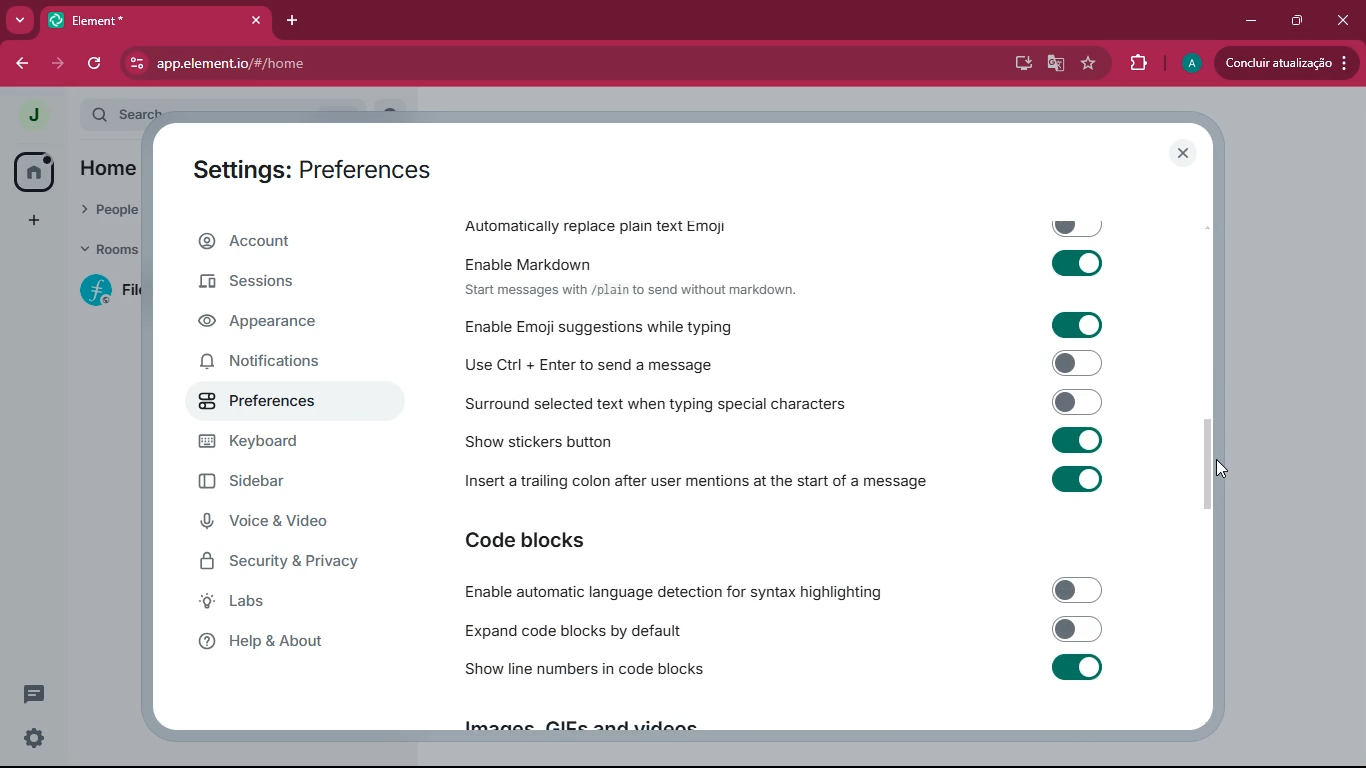  I want to click on code blocks, so click(575, 540).